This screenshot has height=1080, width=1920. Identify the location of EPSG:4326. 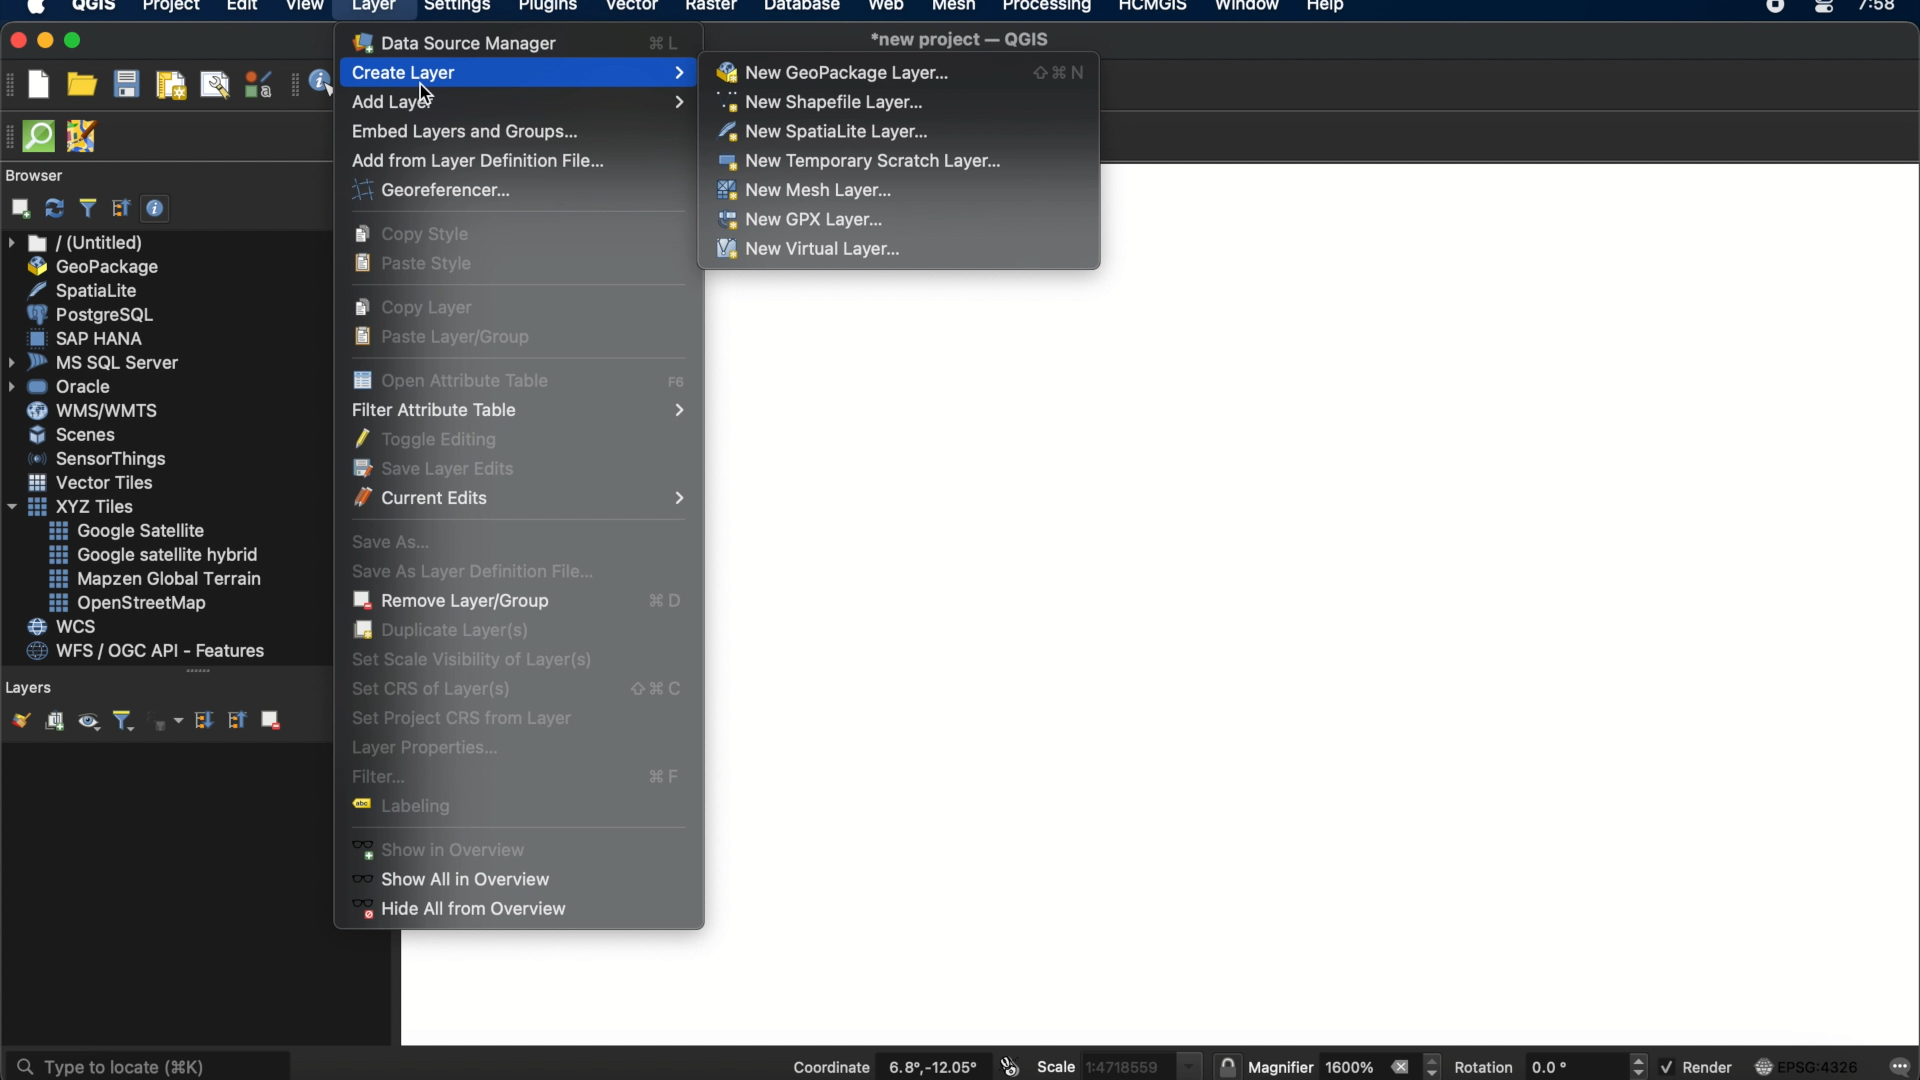
(1807, 1065).